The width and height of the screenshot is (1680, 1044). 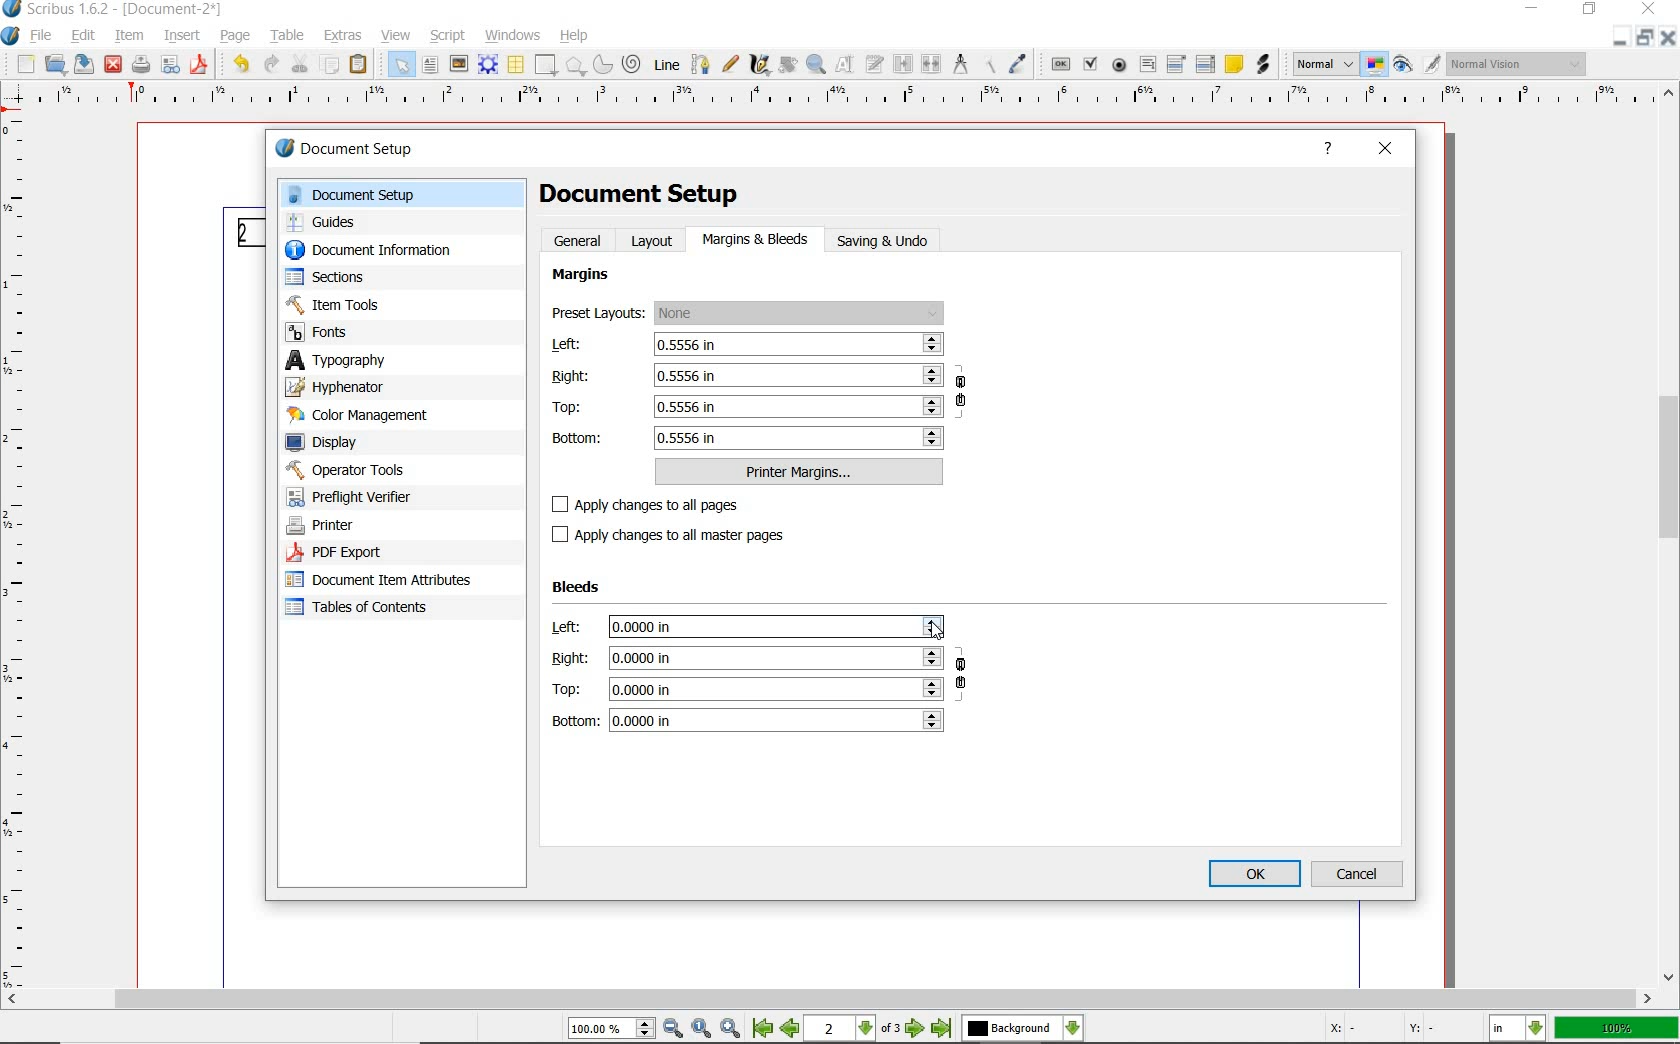 What do you see at coordinates (792, 1031) in the screenshot?
I see `Previous Page` at bounding box center [792, 1031].